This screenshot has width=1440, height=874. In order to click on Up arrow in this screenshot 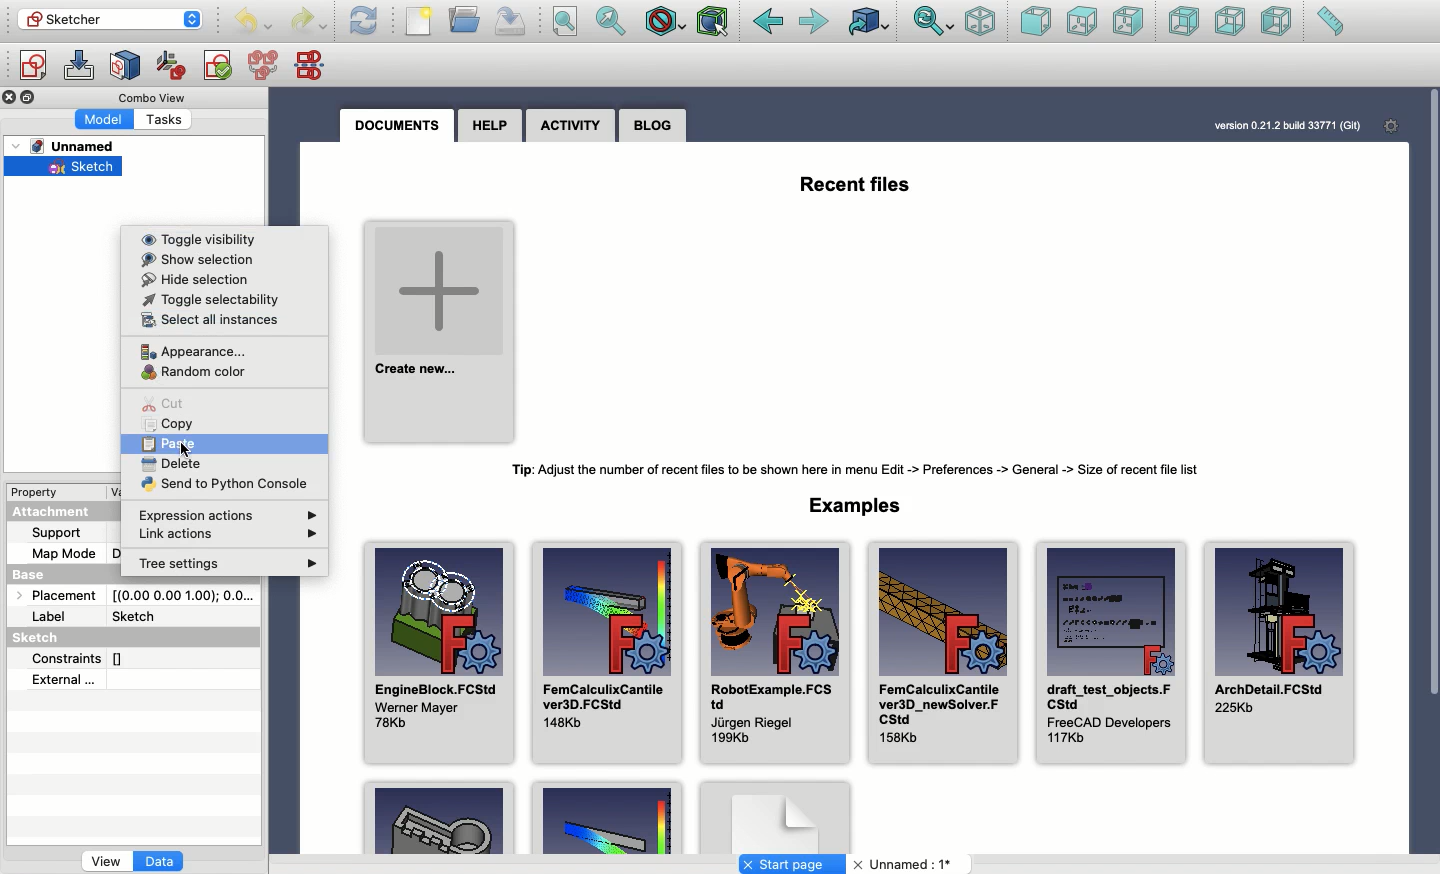, I will do `click(198, 10)`.